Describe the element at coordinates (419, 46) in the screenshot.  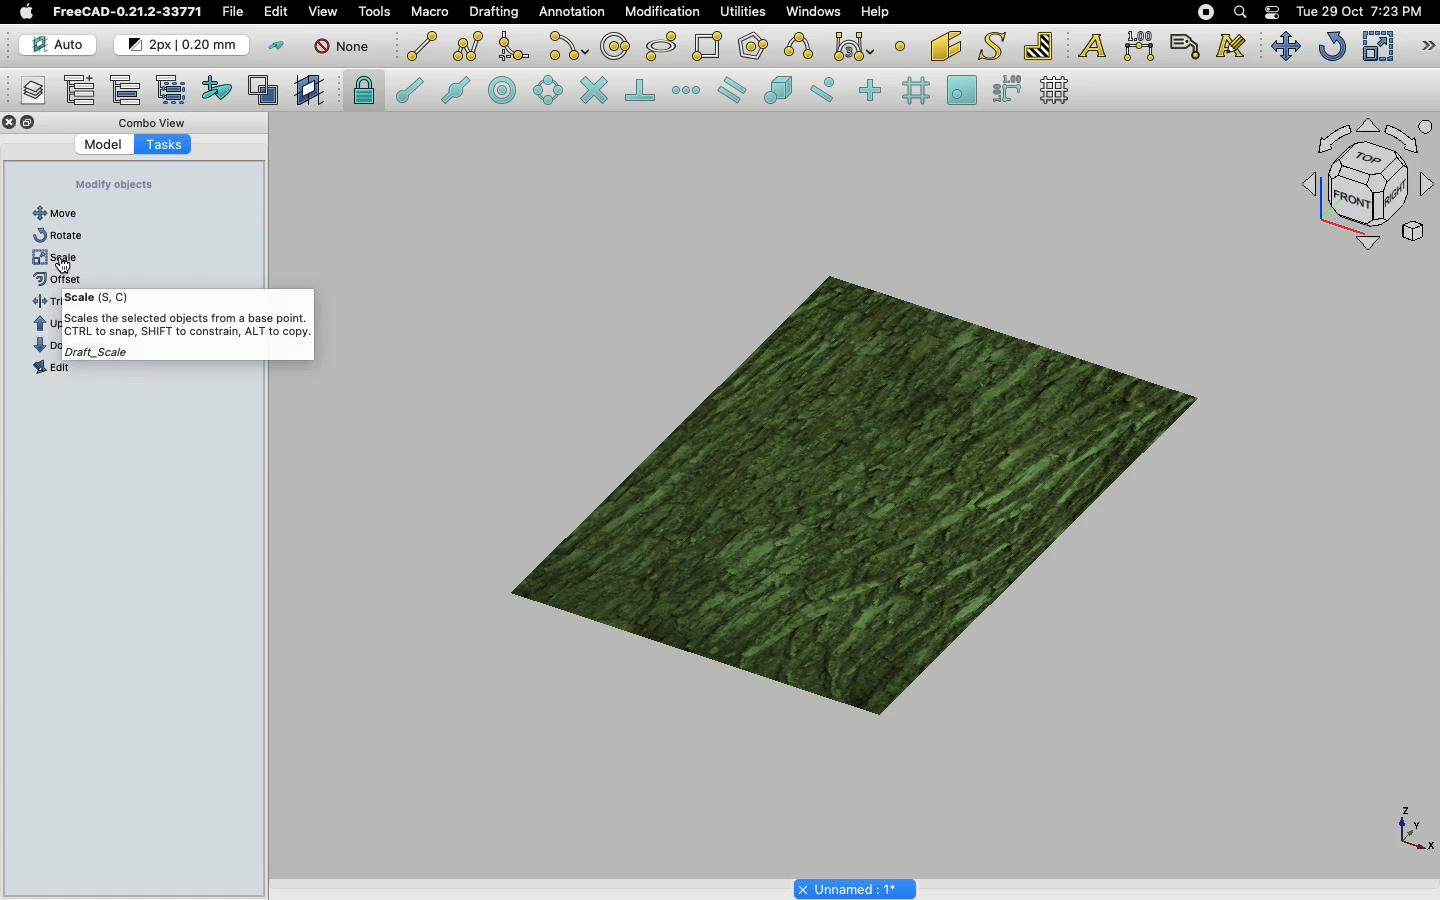
I see `Line` at that location.